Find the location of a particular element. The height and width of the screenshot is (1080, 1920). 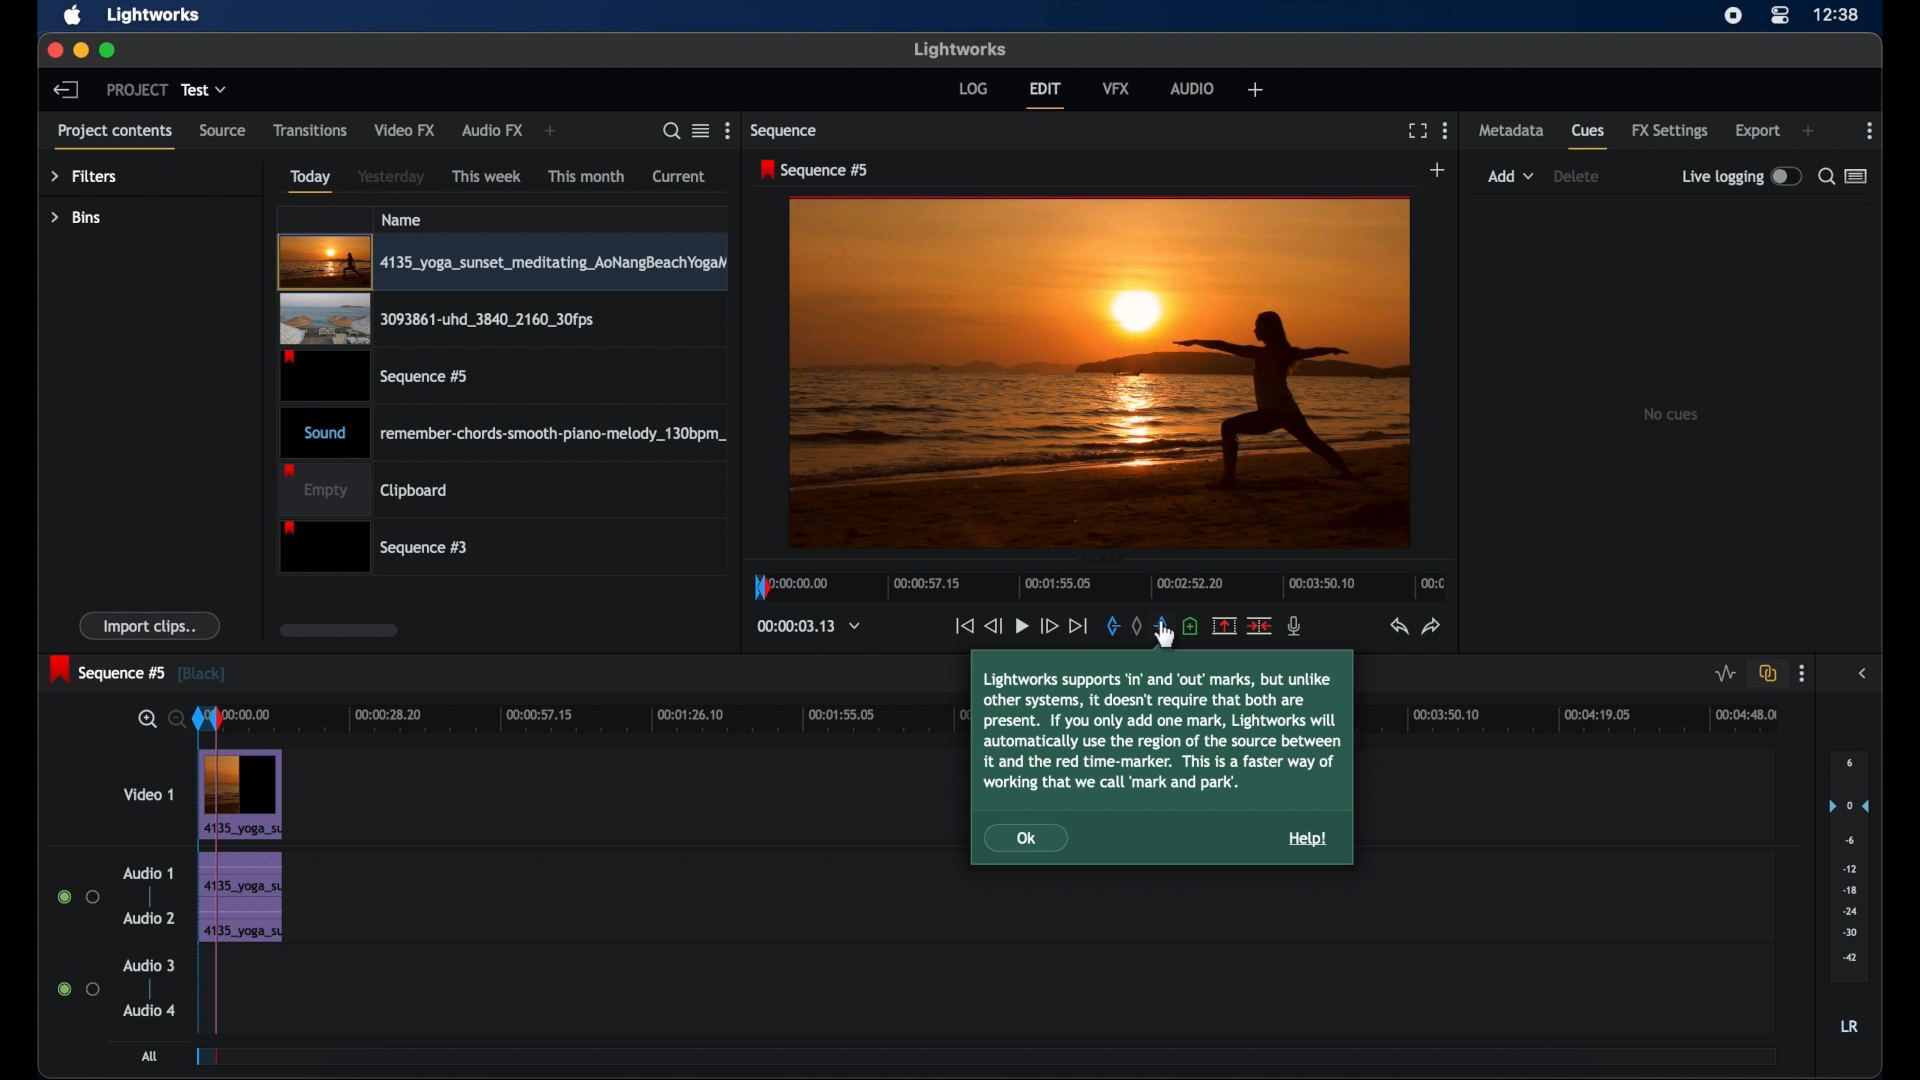

side bar is located at coordinates (1864, 673).